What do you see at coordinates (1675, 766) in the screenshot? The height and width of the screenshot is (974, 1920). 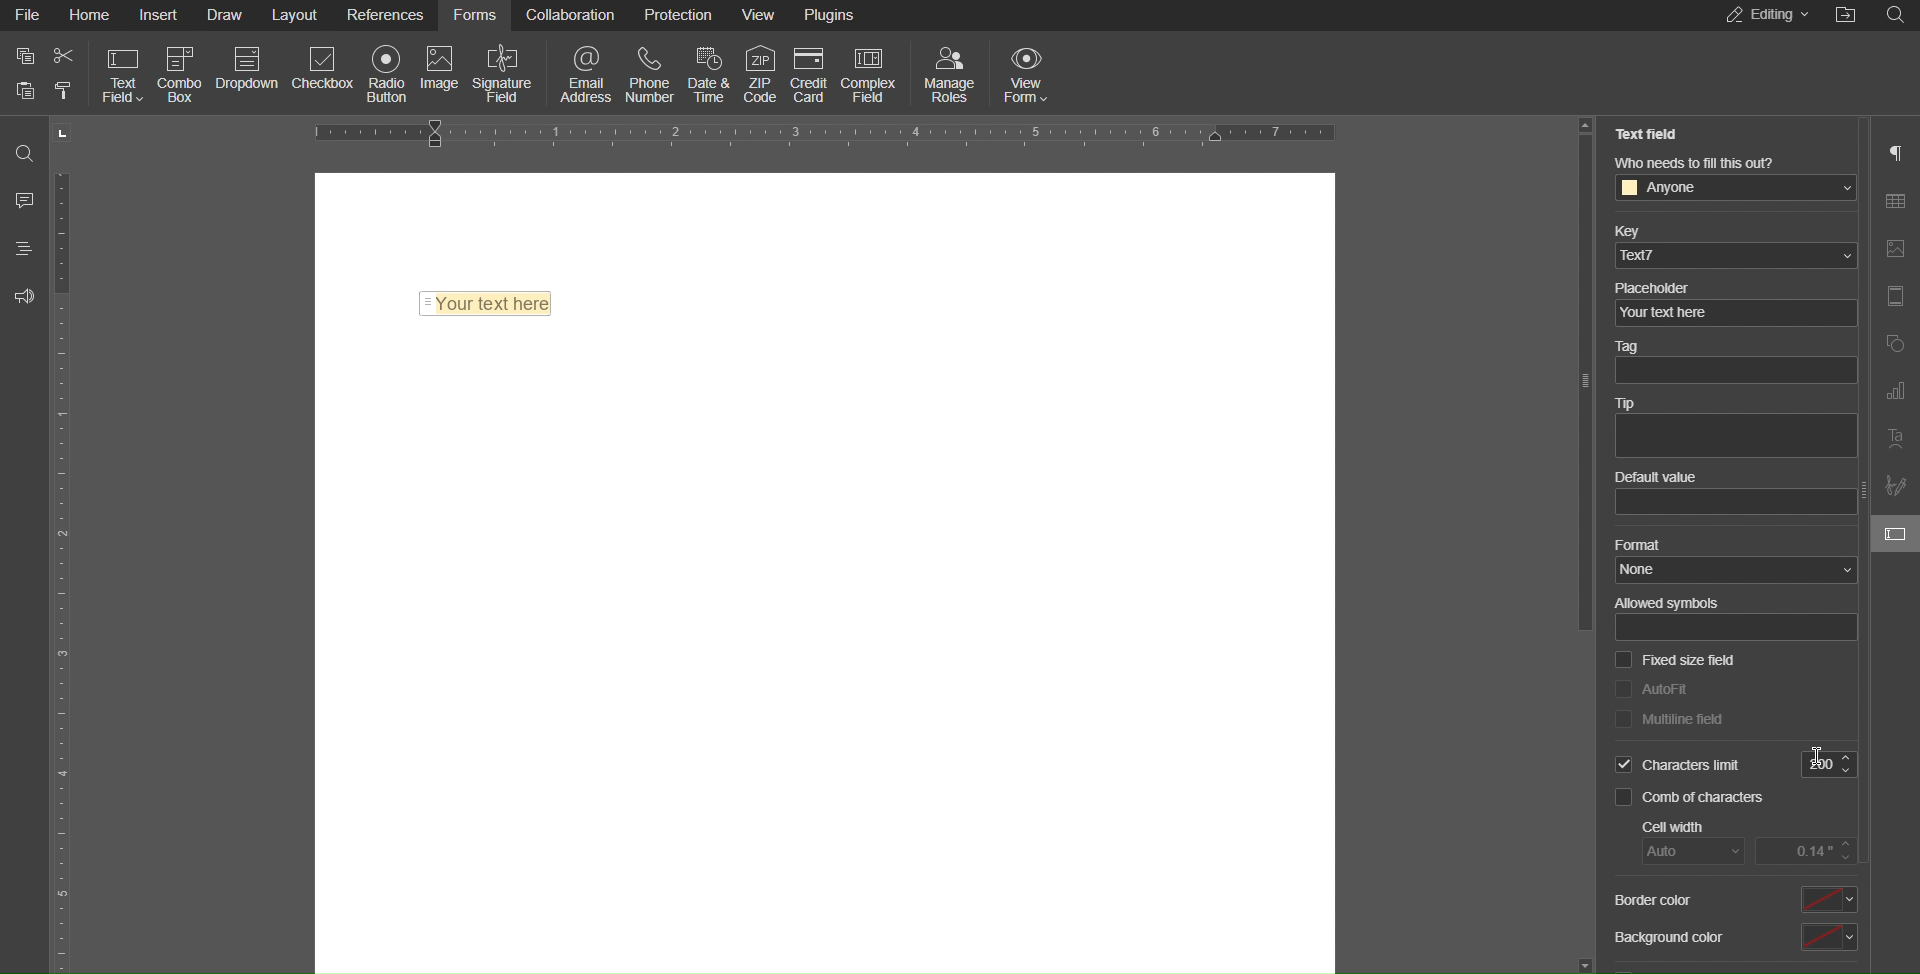 I see `Selected` at bounding box center [1675, 766].